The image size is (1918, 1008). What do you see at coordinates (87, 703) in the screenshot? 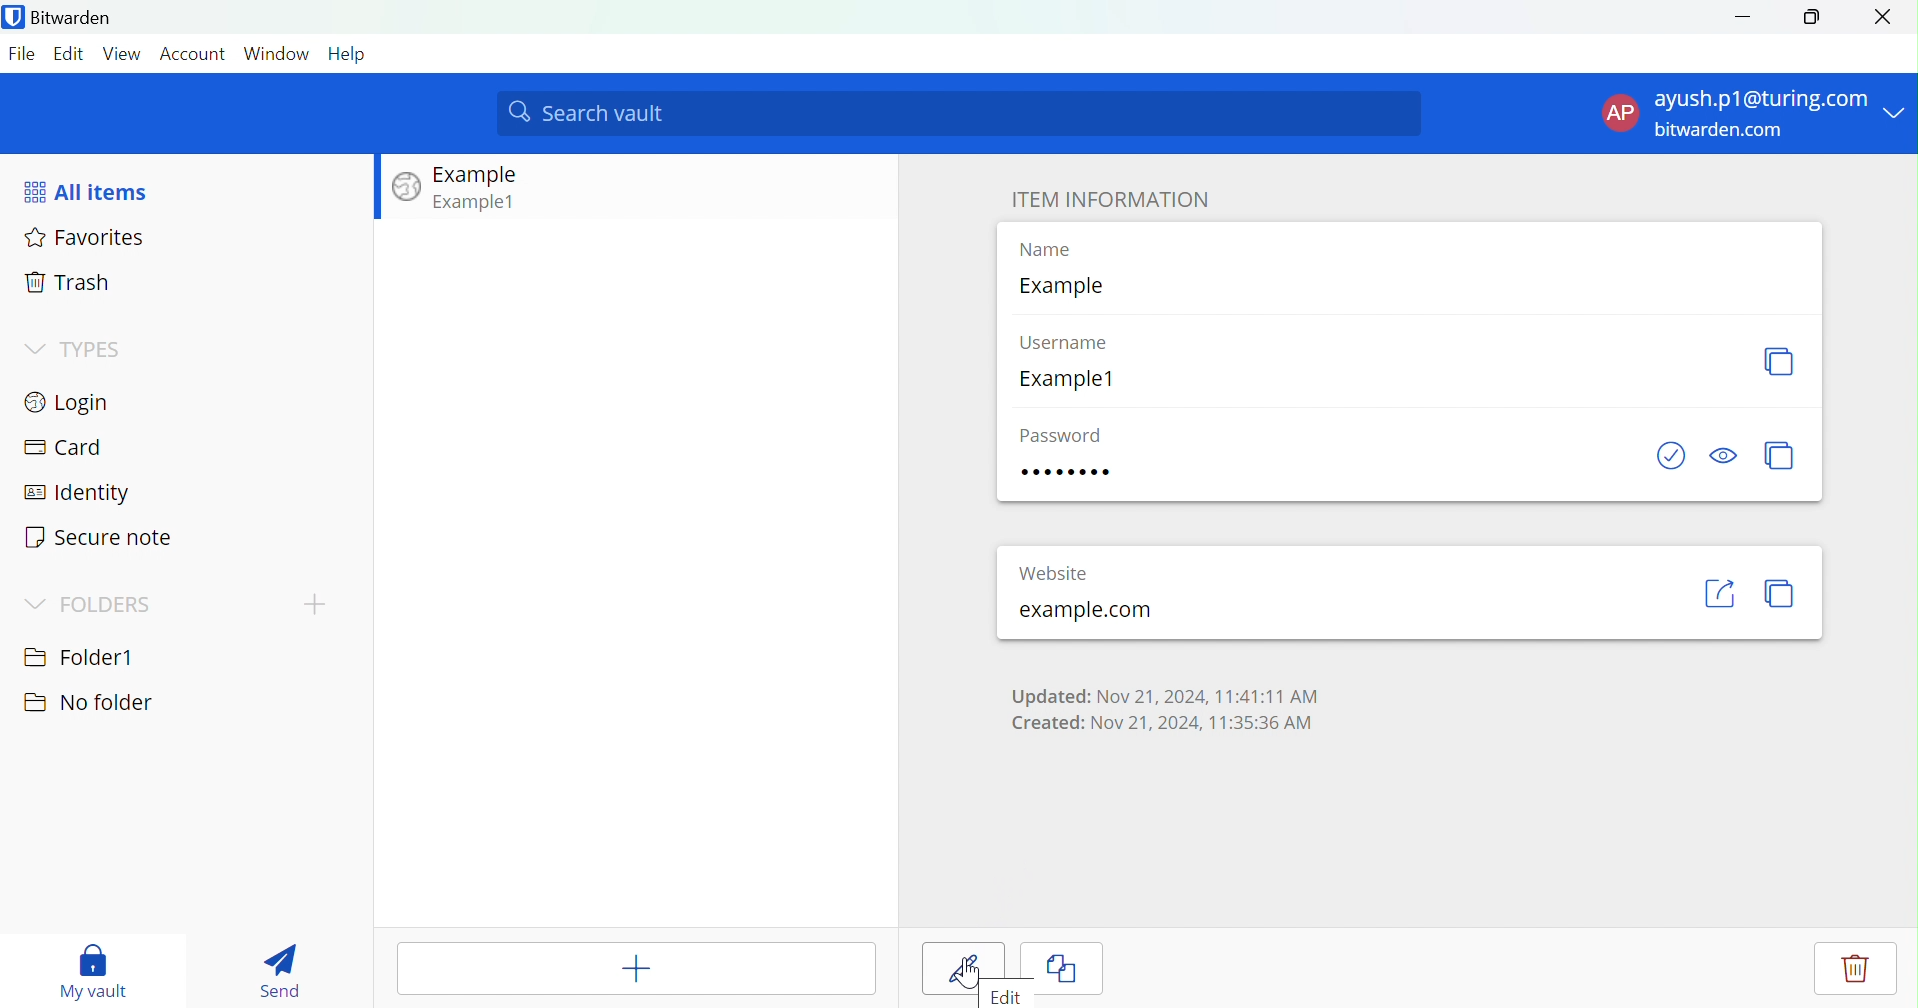
I see `No folder` at bounding box center [87, 703].